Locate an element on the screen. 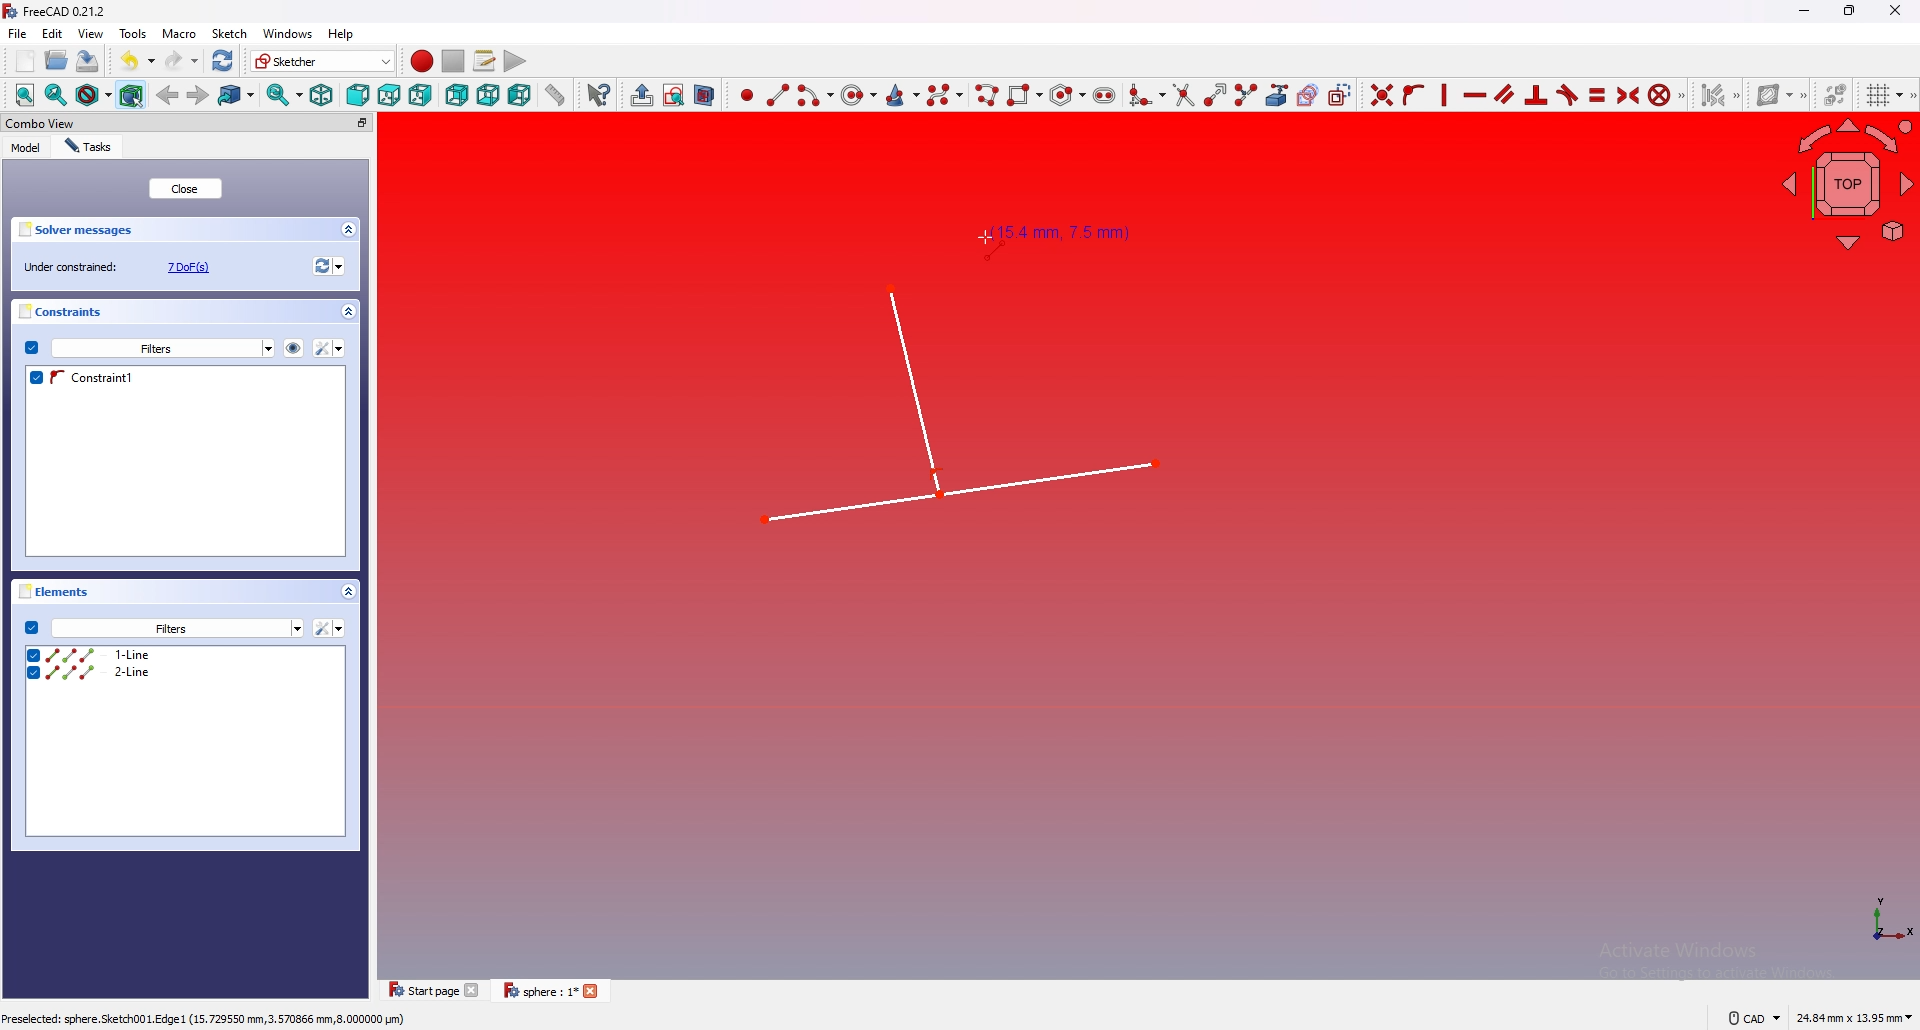 The image size is (1920, 1030). Forward is located at coordinates (198, 94).